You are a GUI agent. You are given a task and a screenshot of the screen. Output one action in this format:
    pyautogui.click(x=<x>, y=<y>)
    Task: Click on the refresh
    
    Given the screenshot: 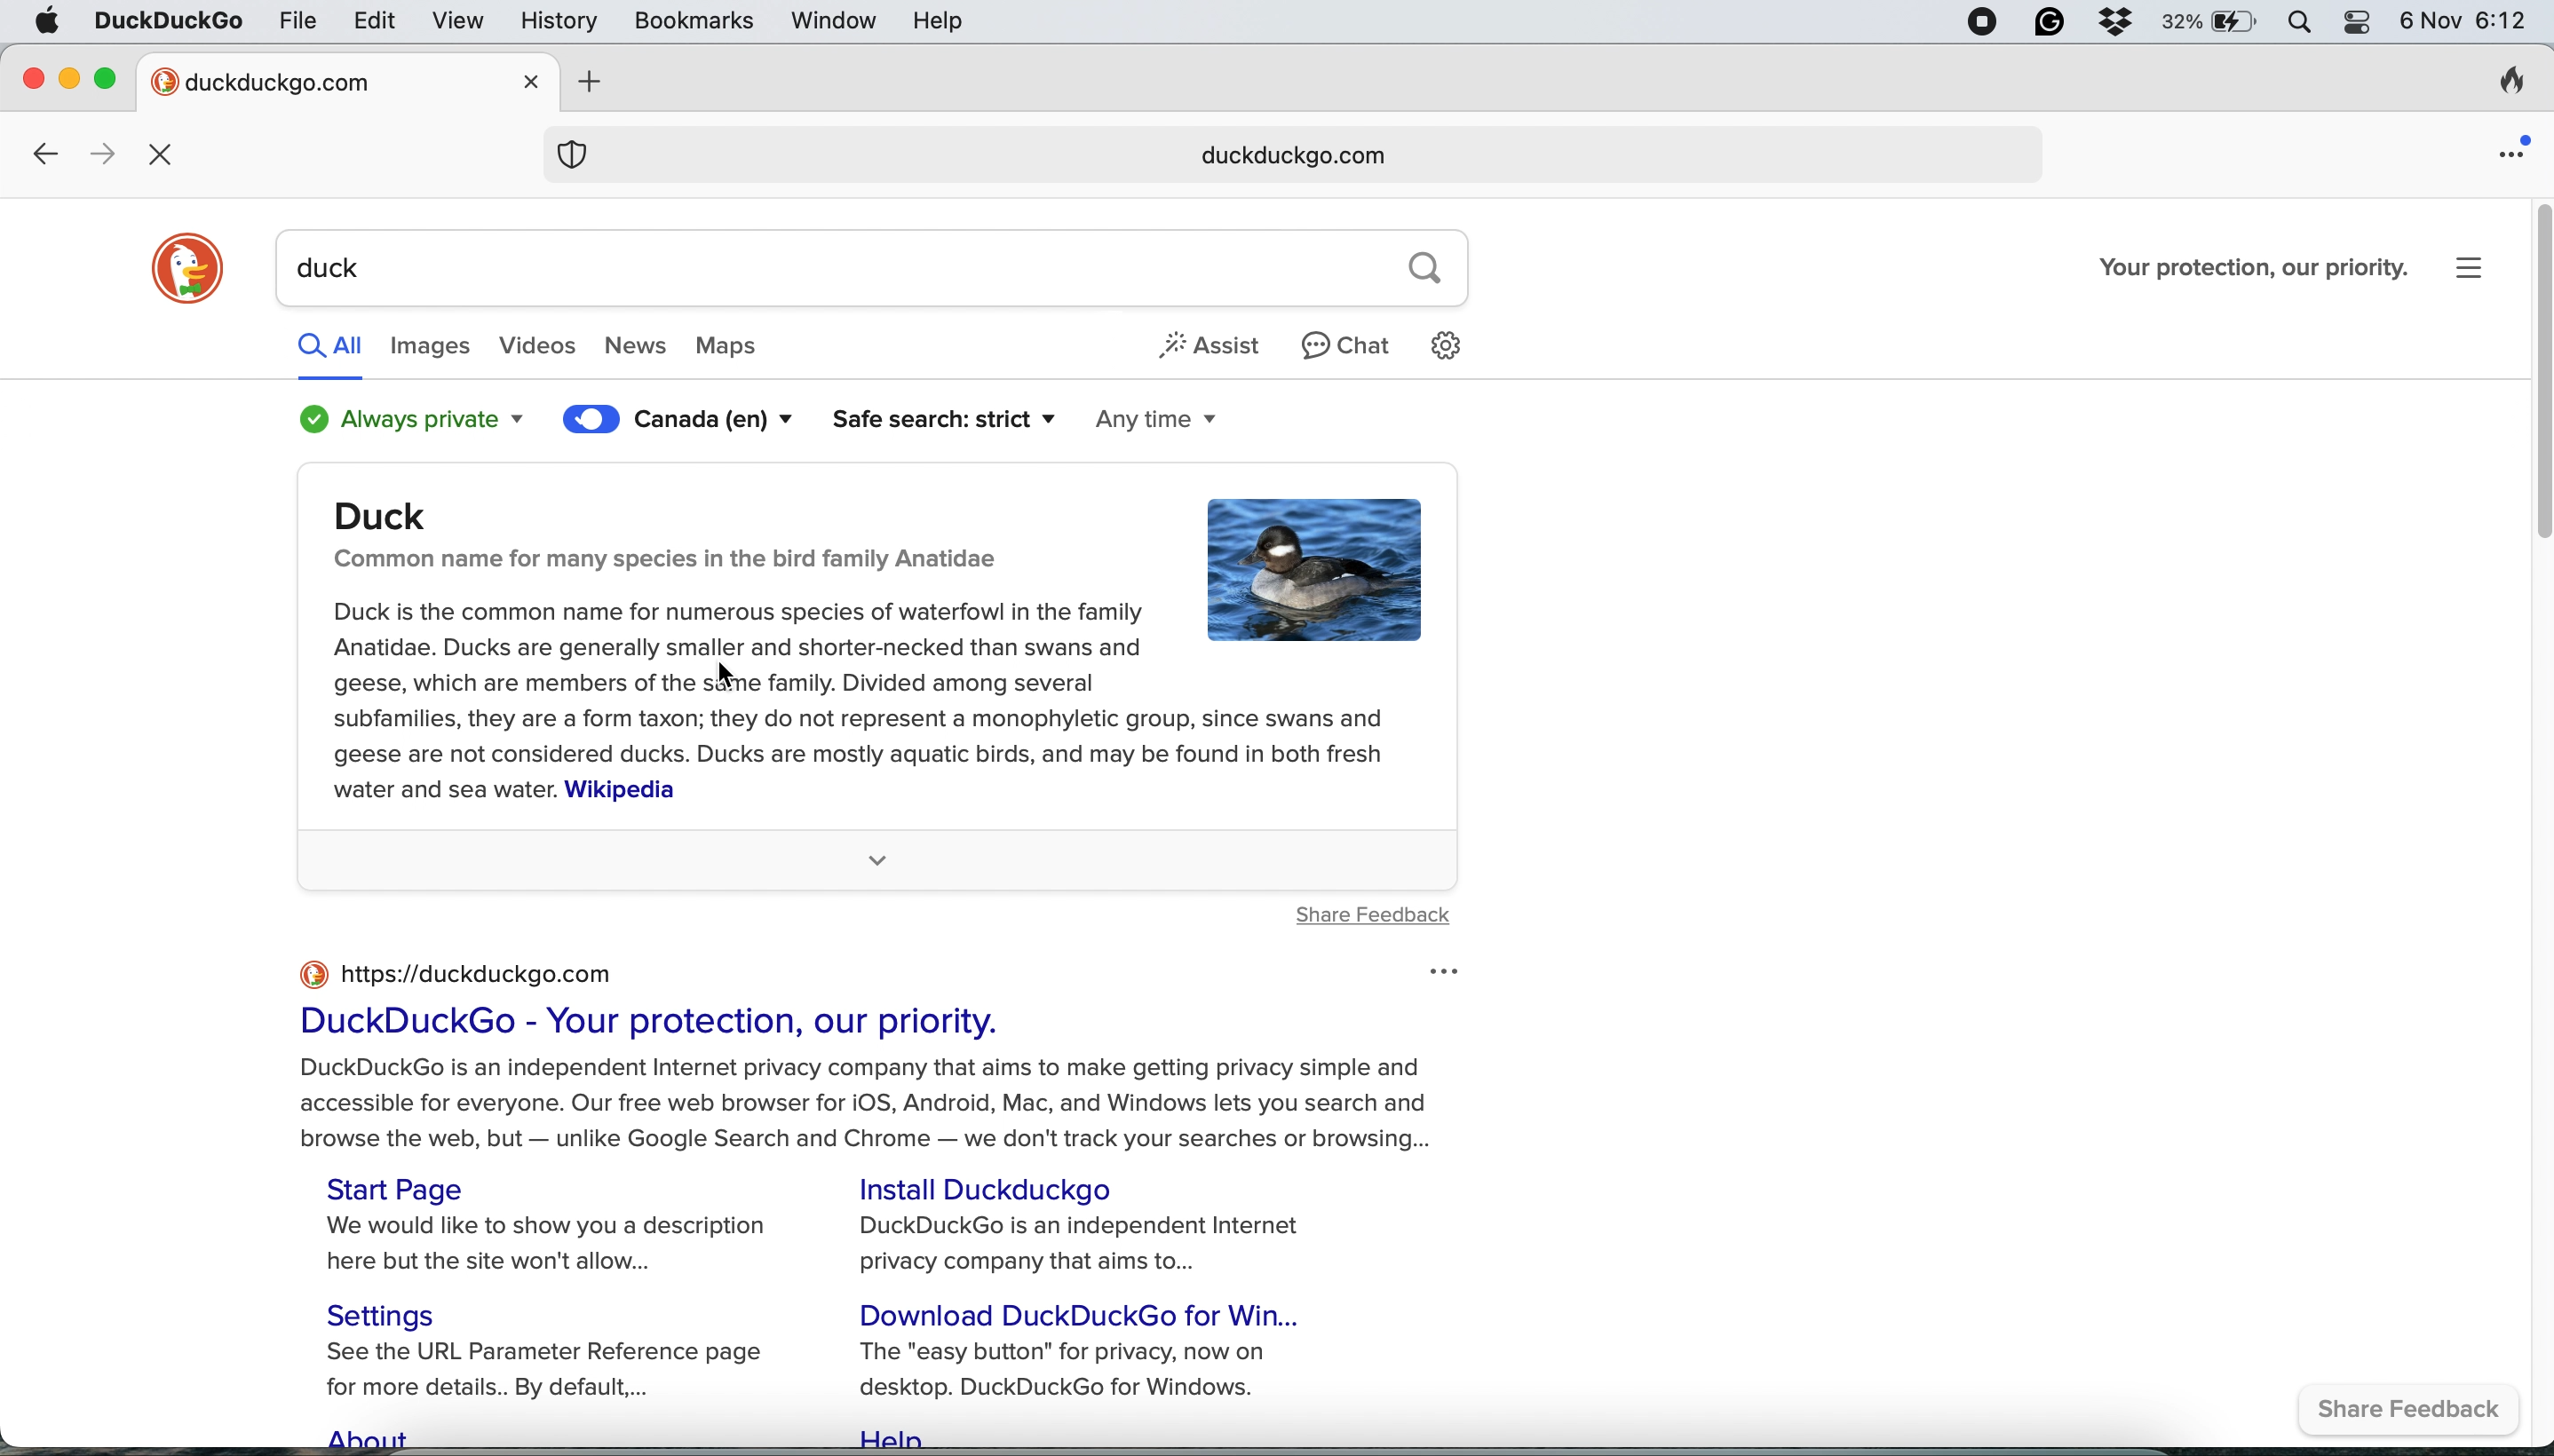 What is the action you would take?
    pyautogui.click(x=168, y=155)
    